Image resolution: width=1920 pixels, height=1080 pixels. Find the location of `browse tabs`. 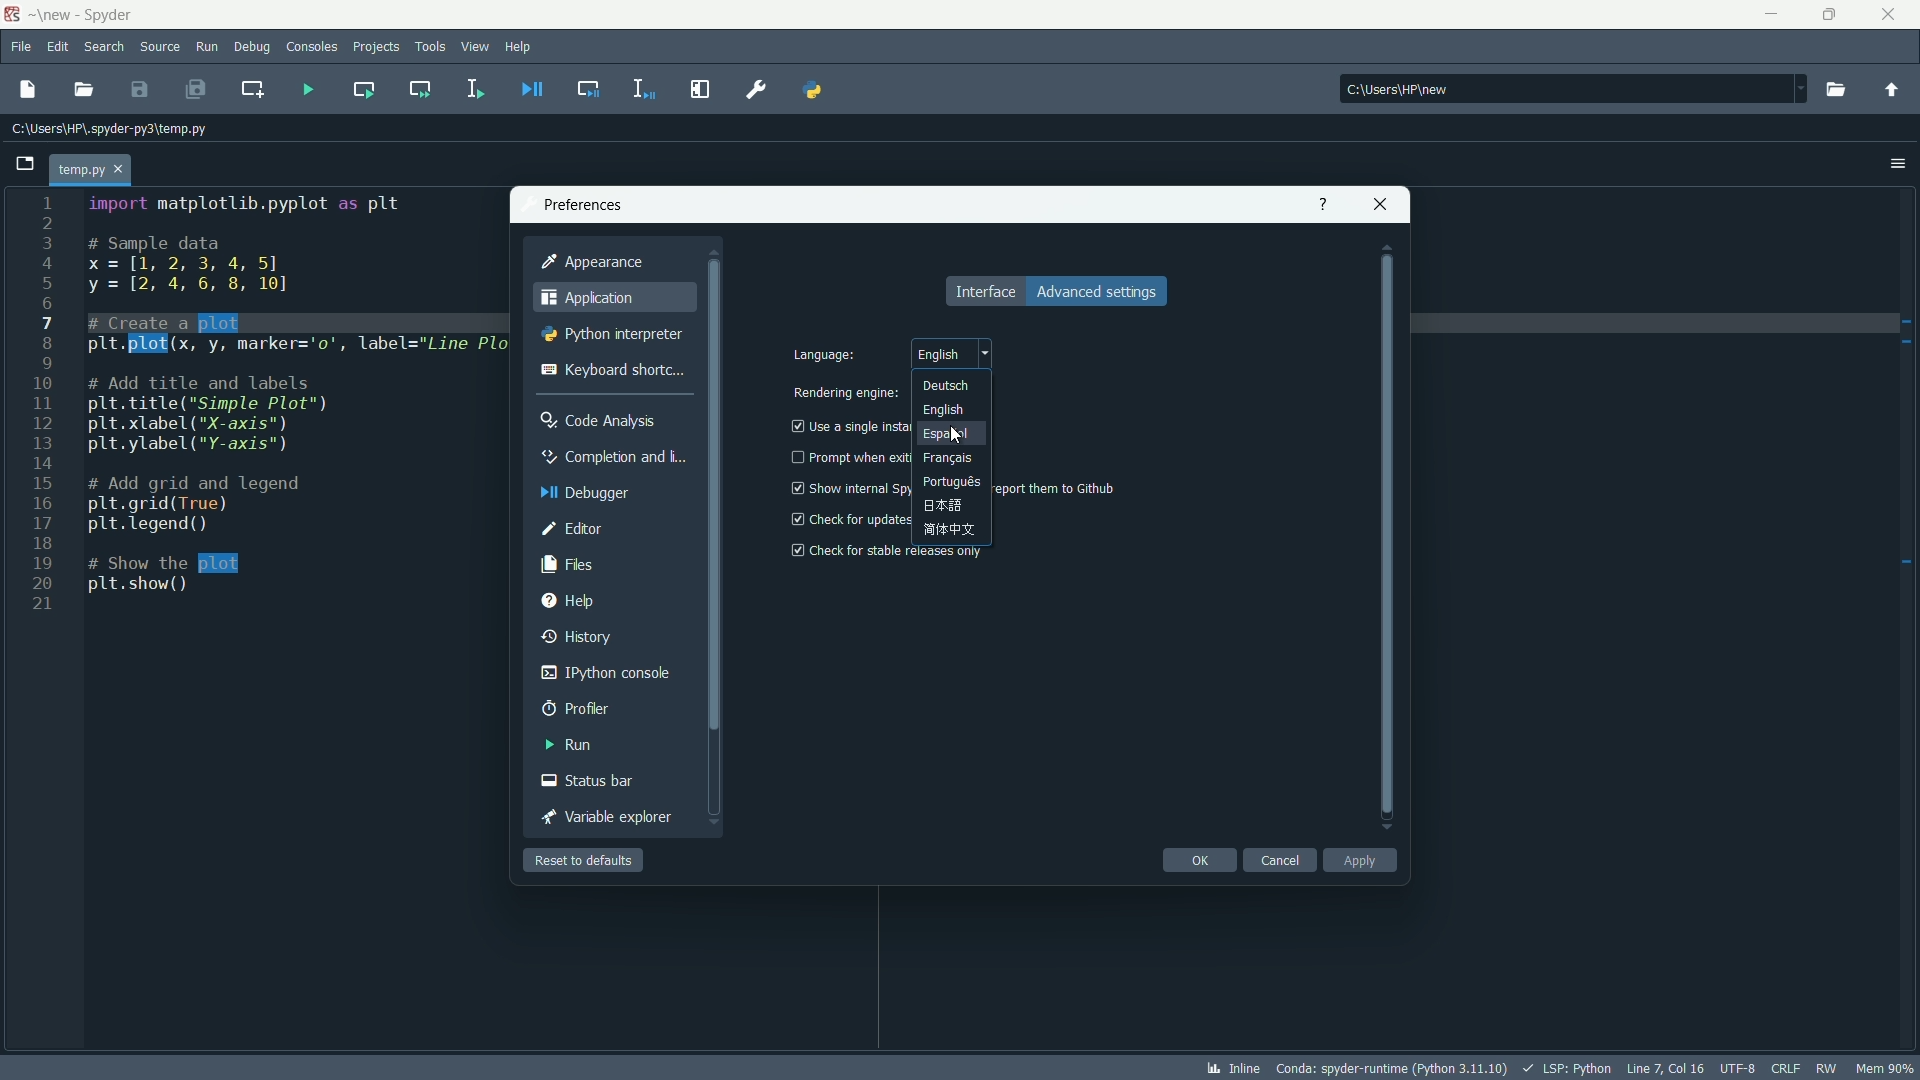

browse tabs is located at coordinates (20, 166).